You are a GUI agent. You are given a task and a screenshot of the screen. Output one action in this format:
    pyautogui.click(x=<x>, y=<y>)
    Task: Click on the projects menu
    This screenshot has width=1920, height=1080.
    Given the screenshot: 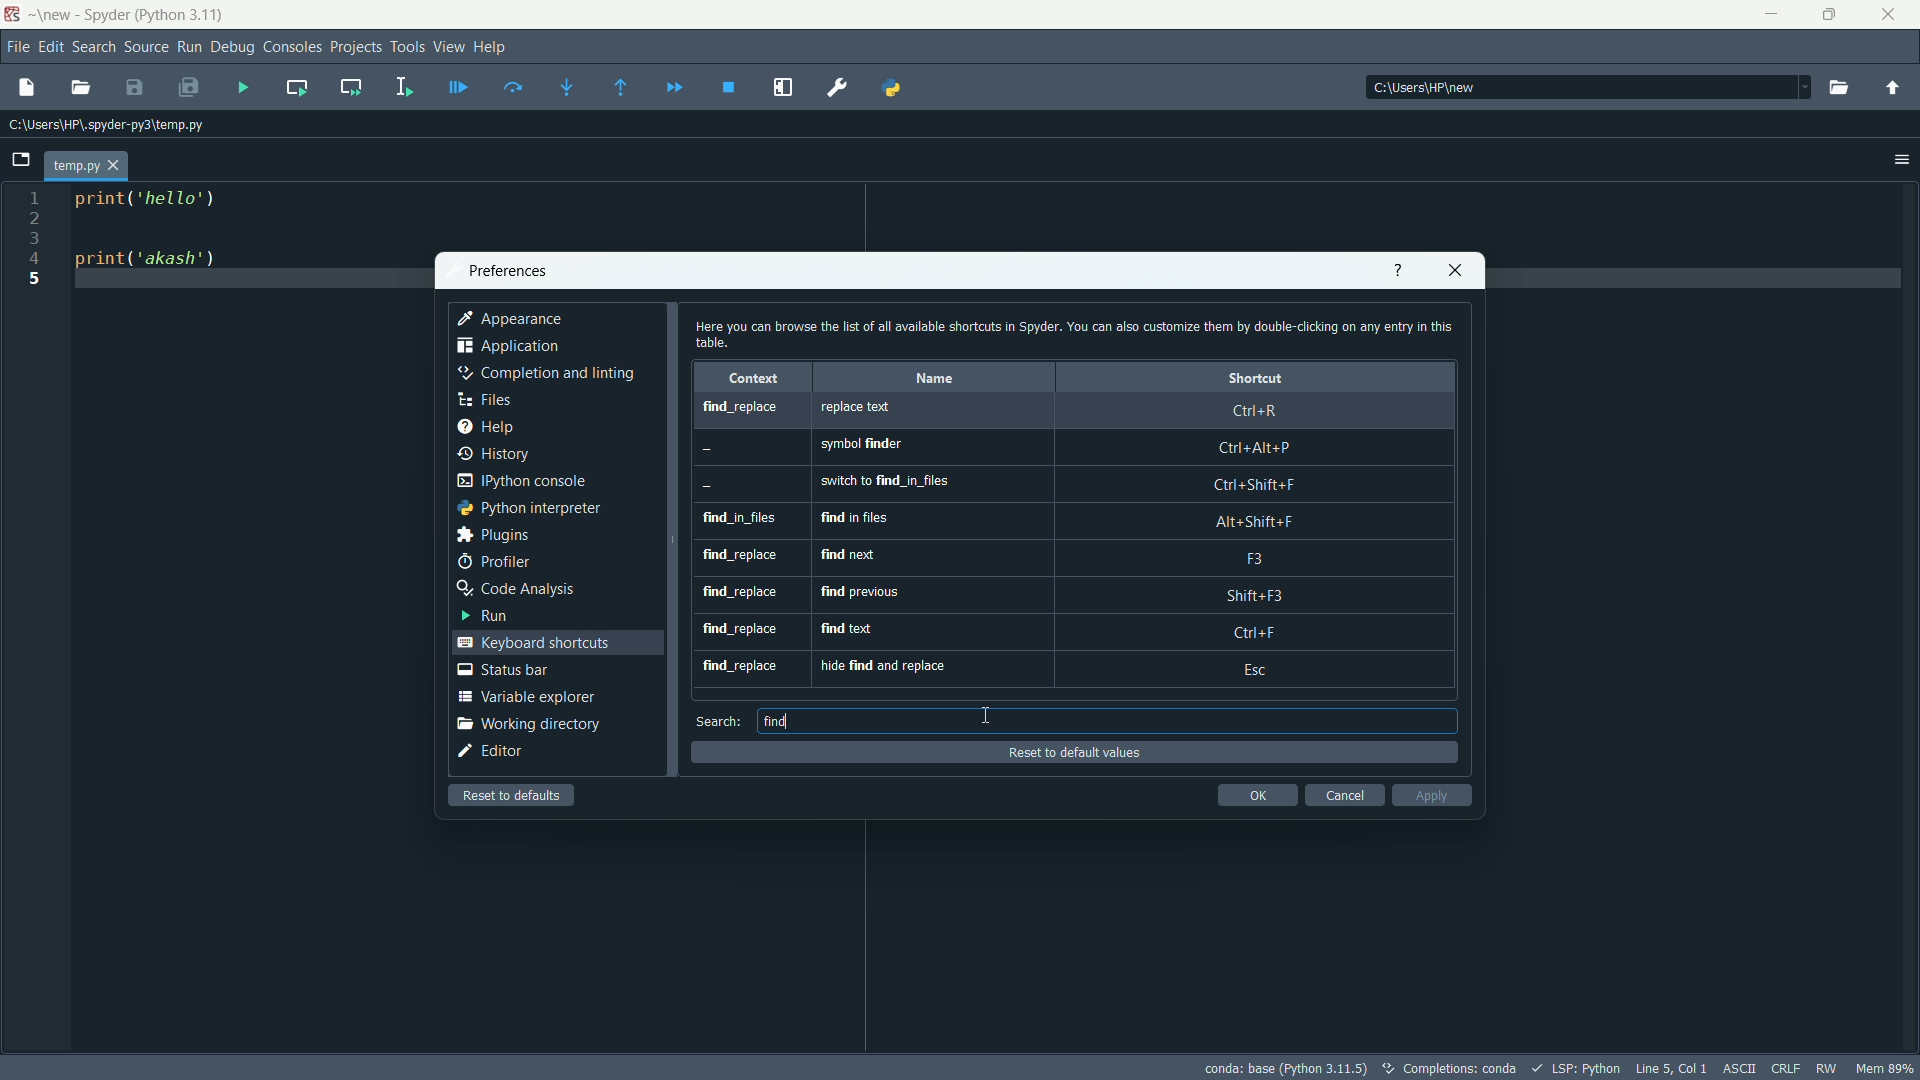 What is the action you would take?
    pyautogui.click(x=354, y=46)
    